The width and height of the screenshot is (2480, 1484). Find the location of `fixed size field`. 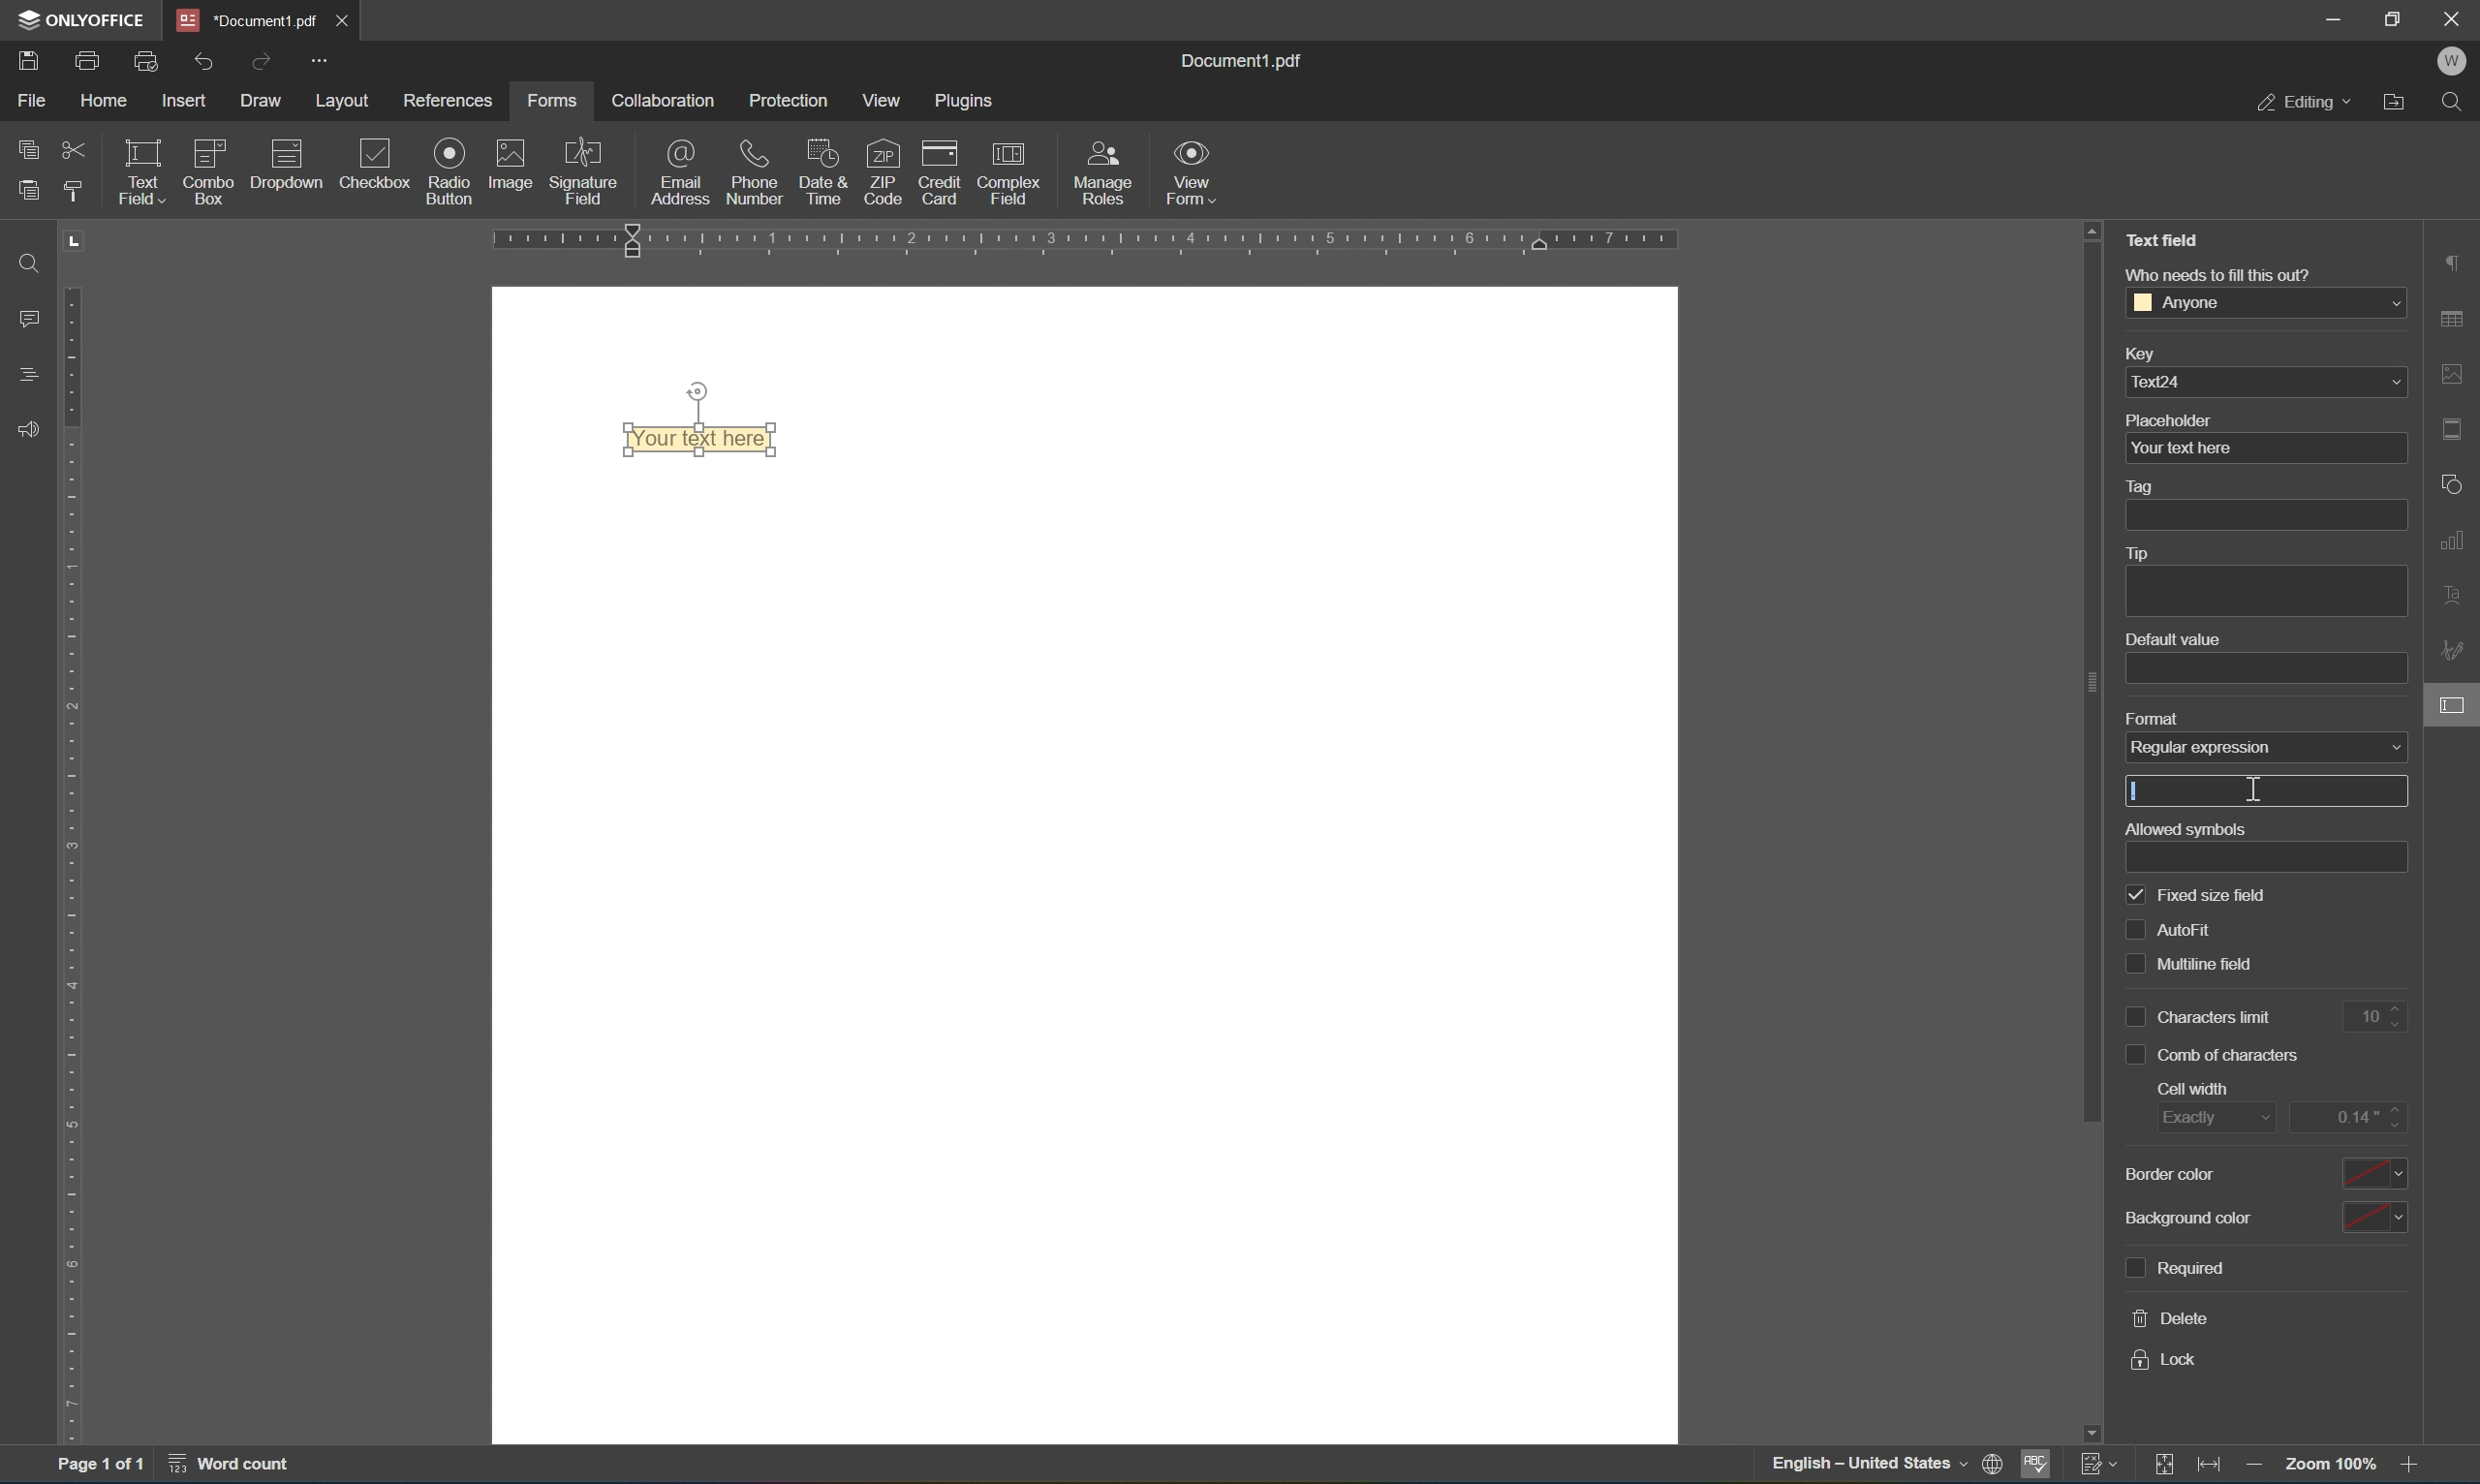

fixed size field is located at coordinates (2198, 897).